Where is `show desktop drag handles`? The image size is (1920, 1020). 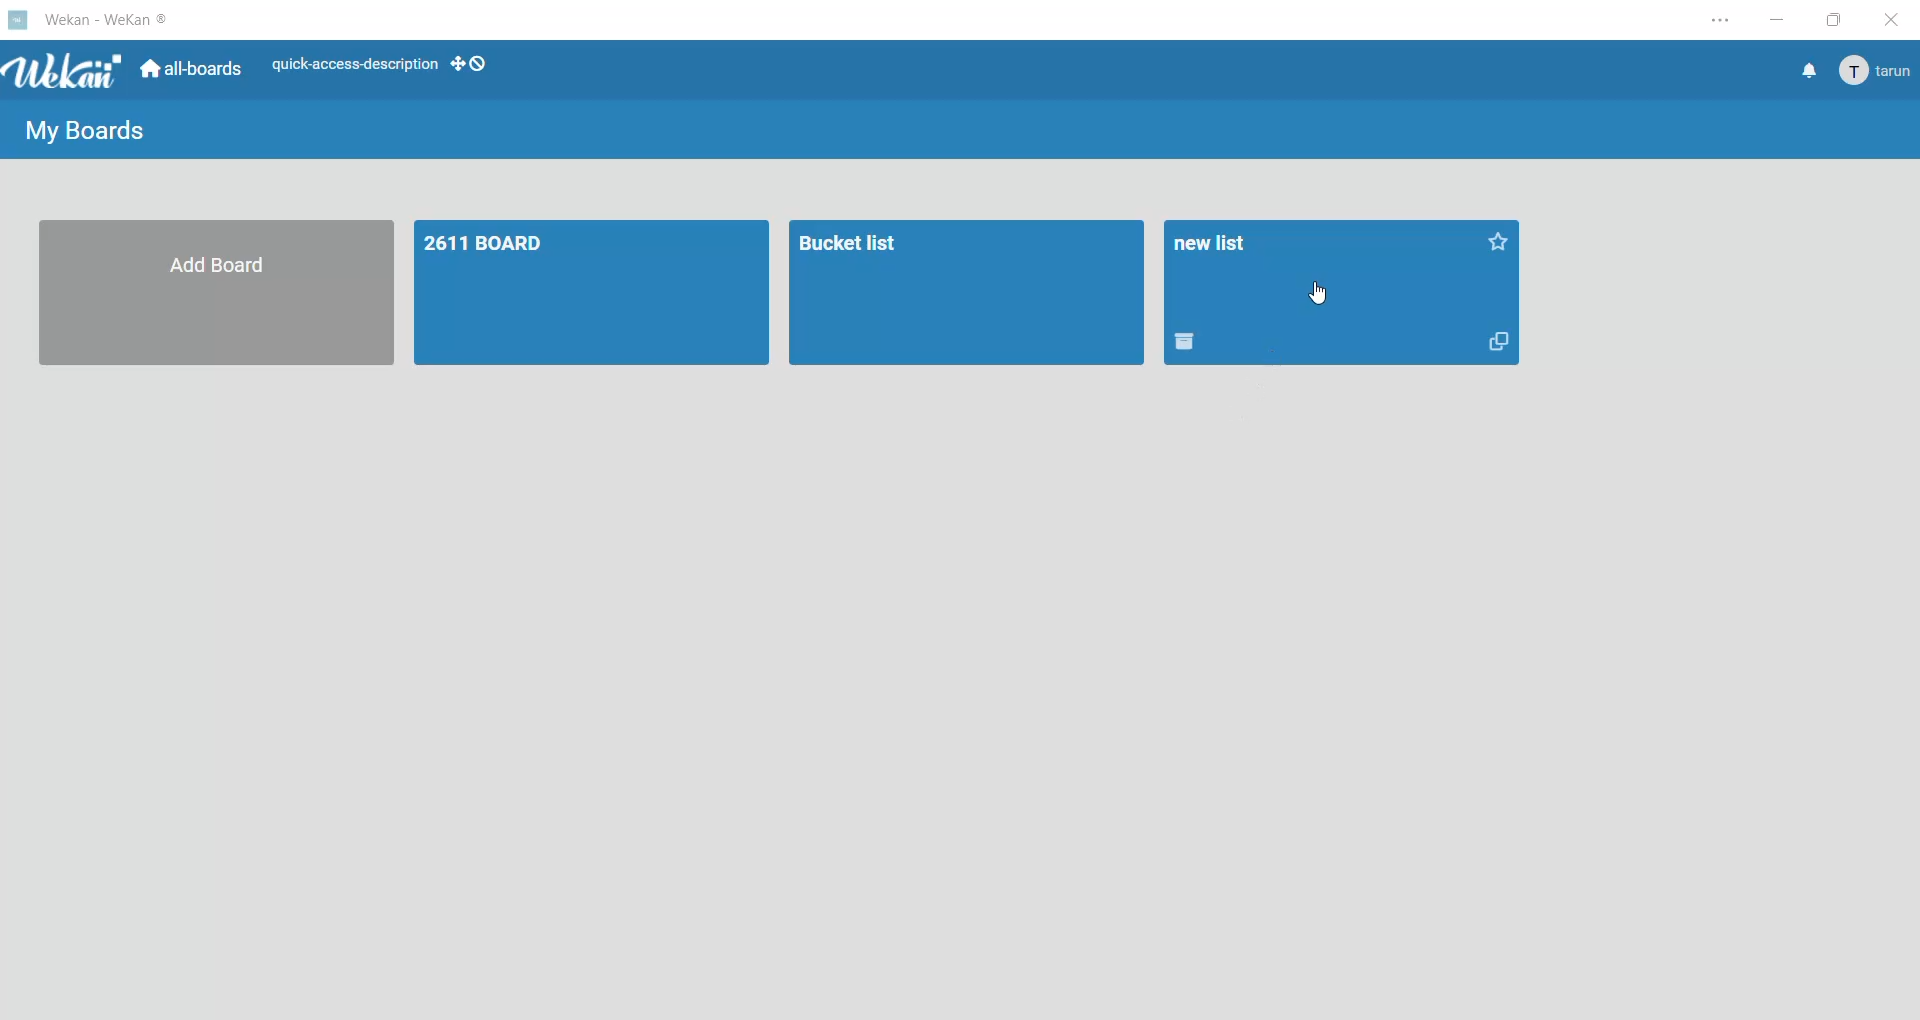 show desktop drag handles is located at coordinates (471, 64).